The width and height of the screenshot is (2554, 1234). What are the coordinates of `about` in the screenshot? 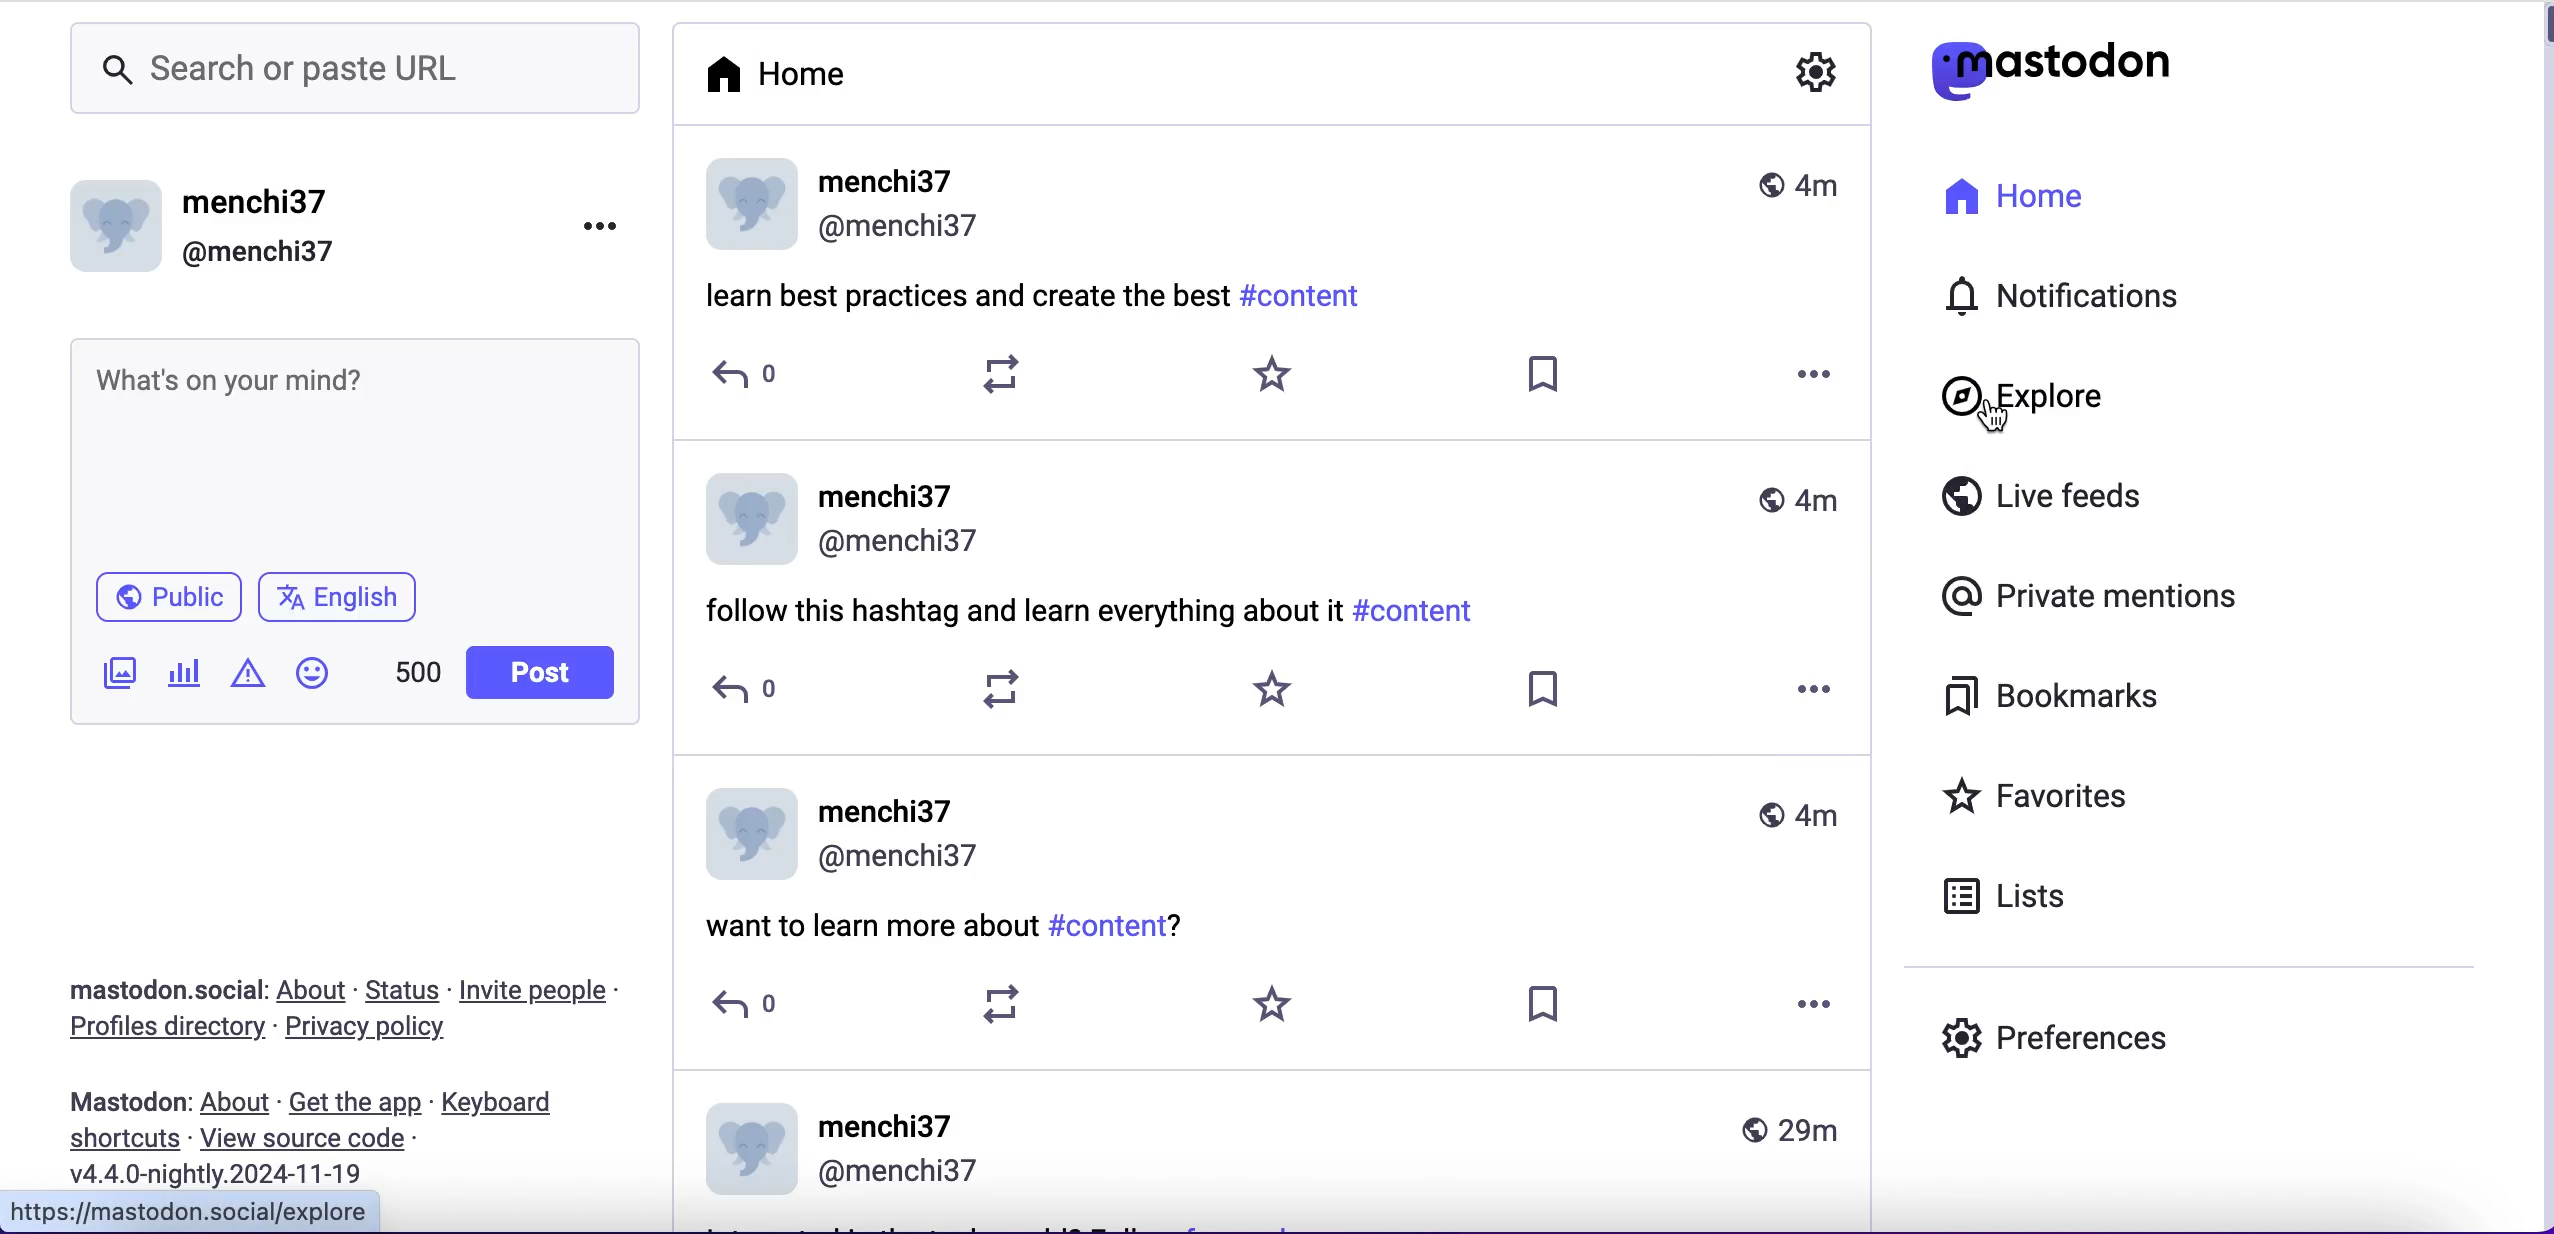 It's located at (314, 992).